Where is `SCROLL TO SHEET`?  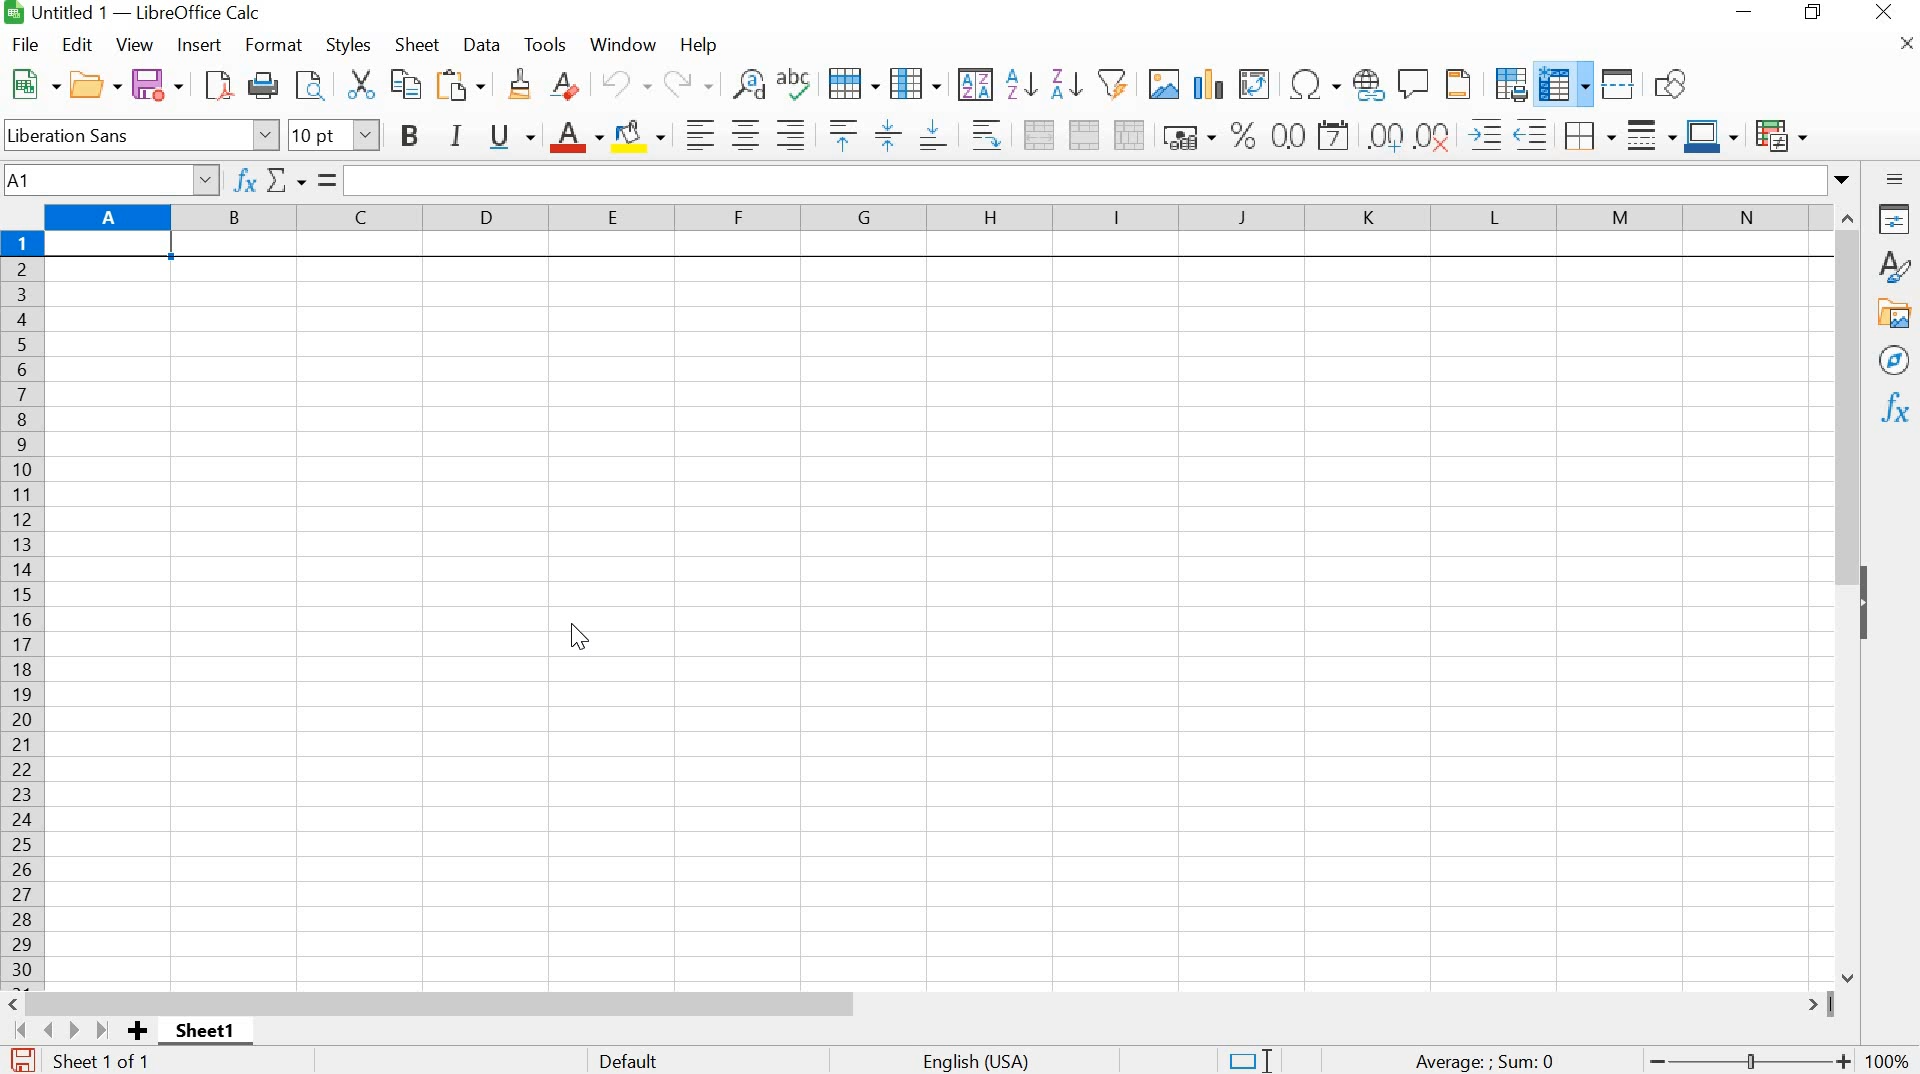 SCROLL TO SHEET is located at coordinates (59, 1030).